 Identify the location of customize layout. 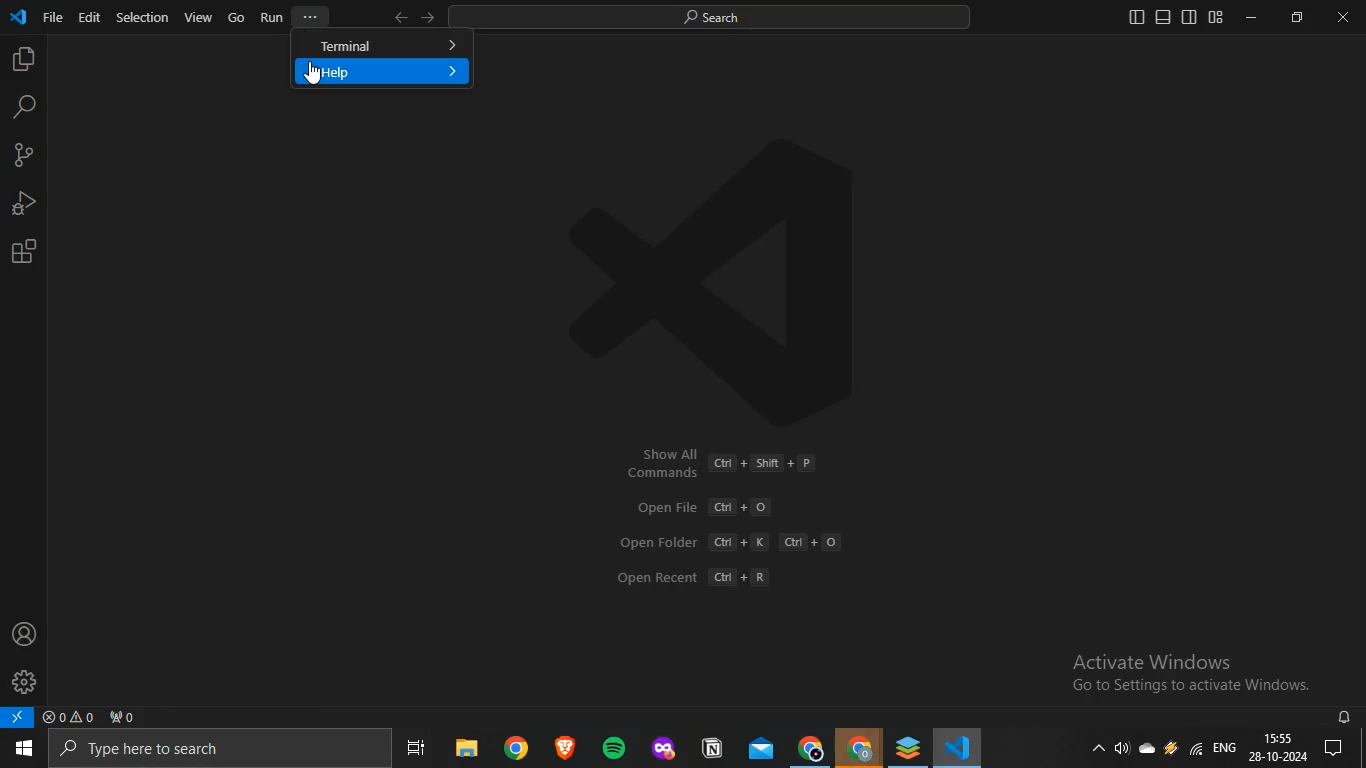
(1217, 18).